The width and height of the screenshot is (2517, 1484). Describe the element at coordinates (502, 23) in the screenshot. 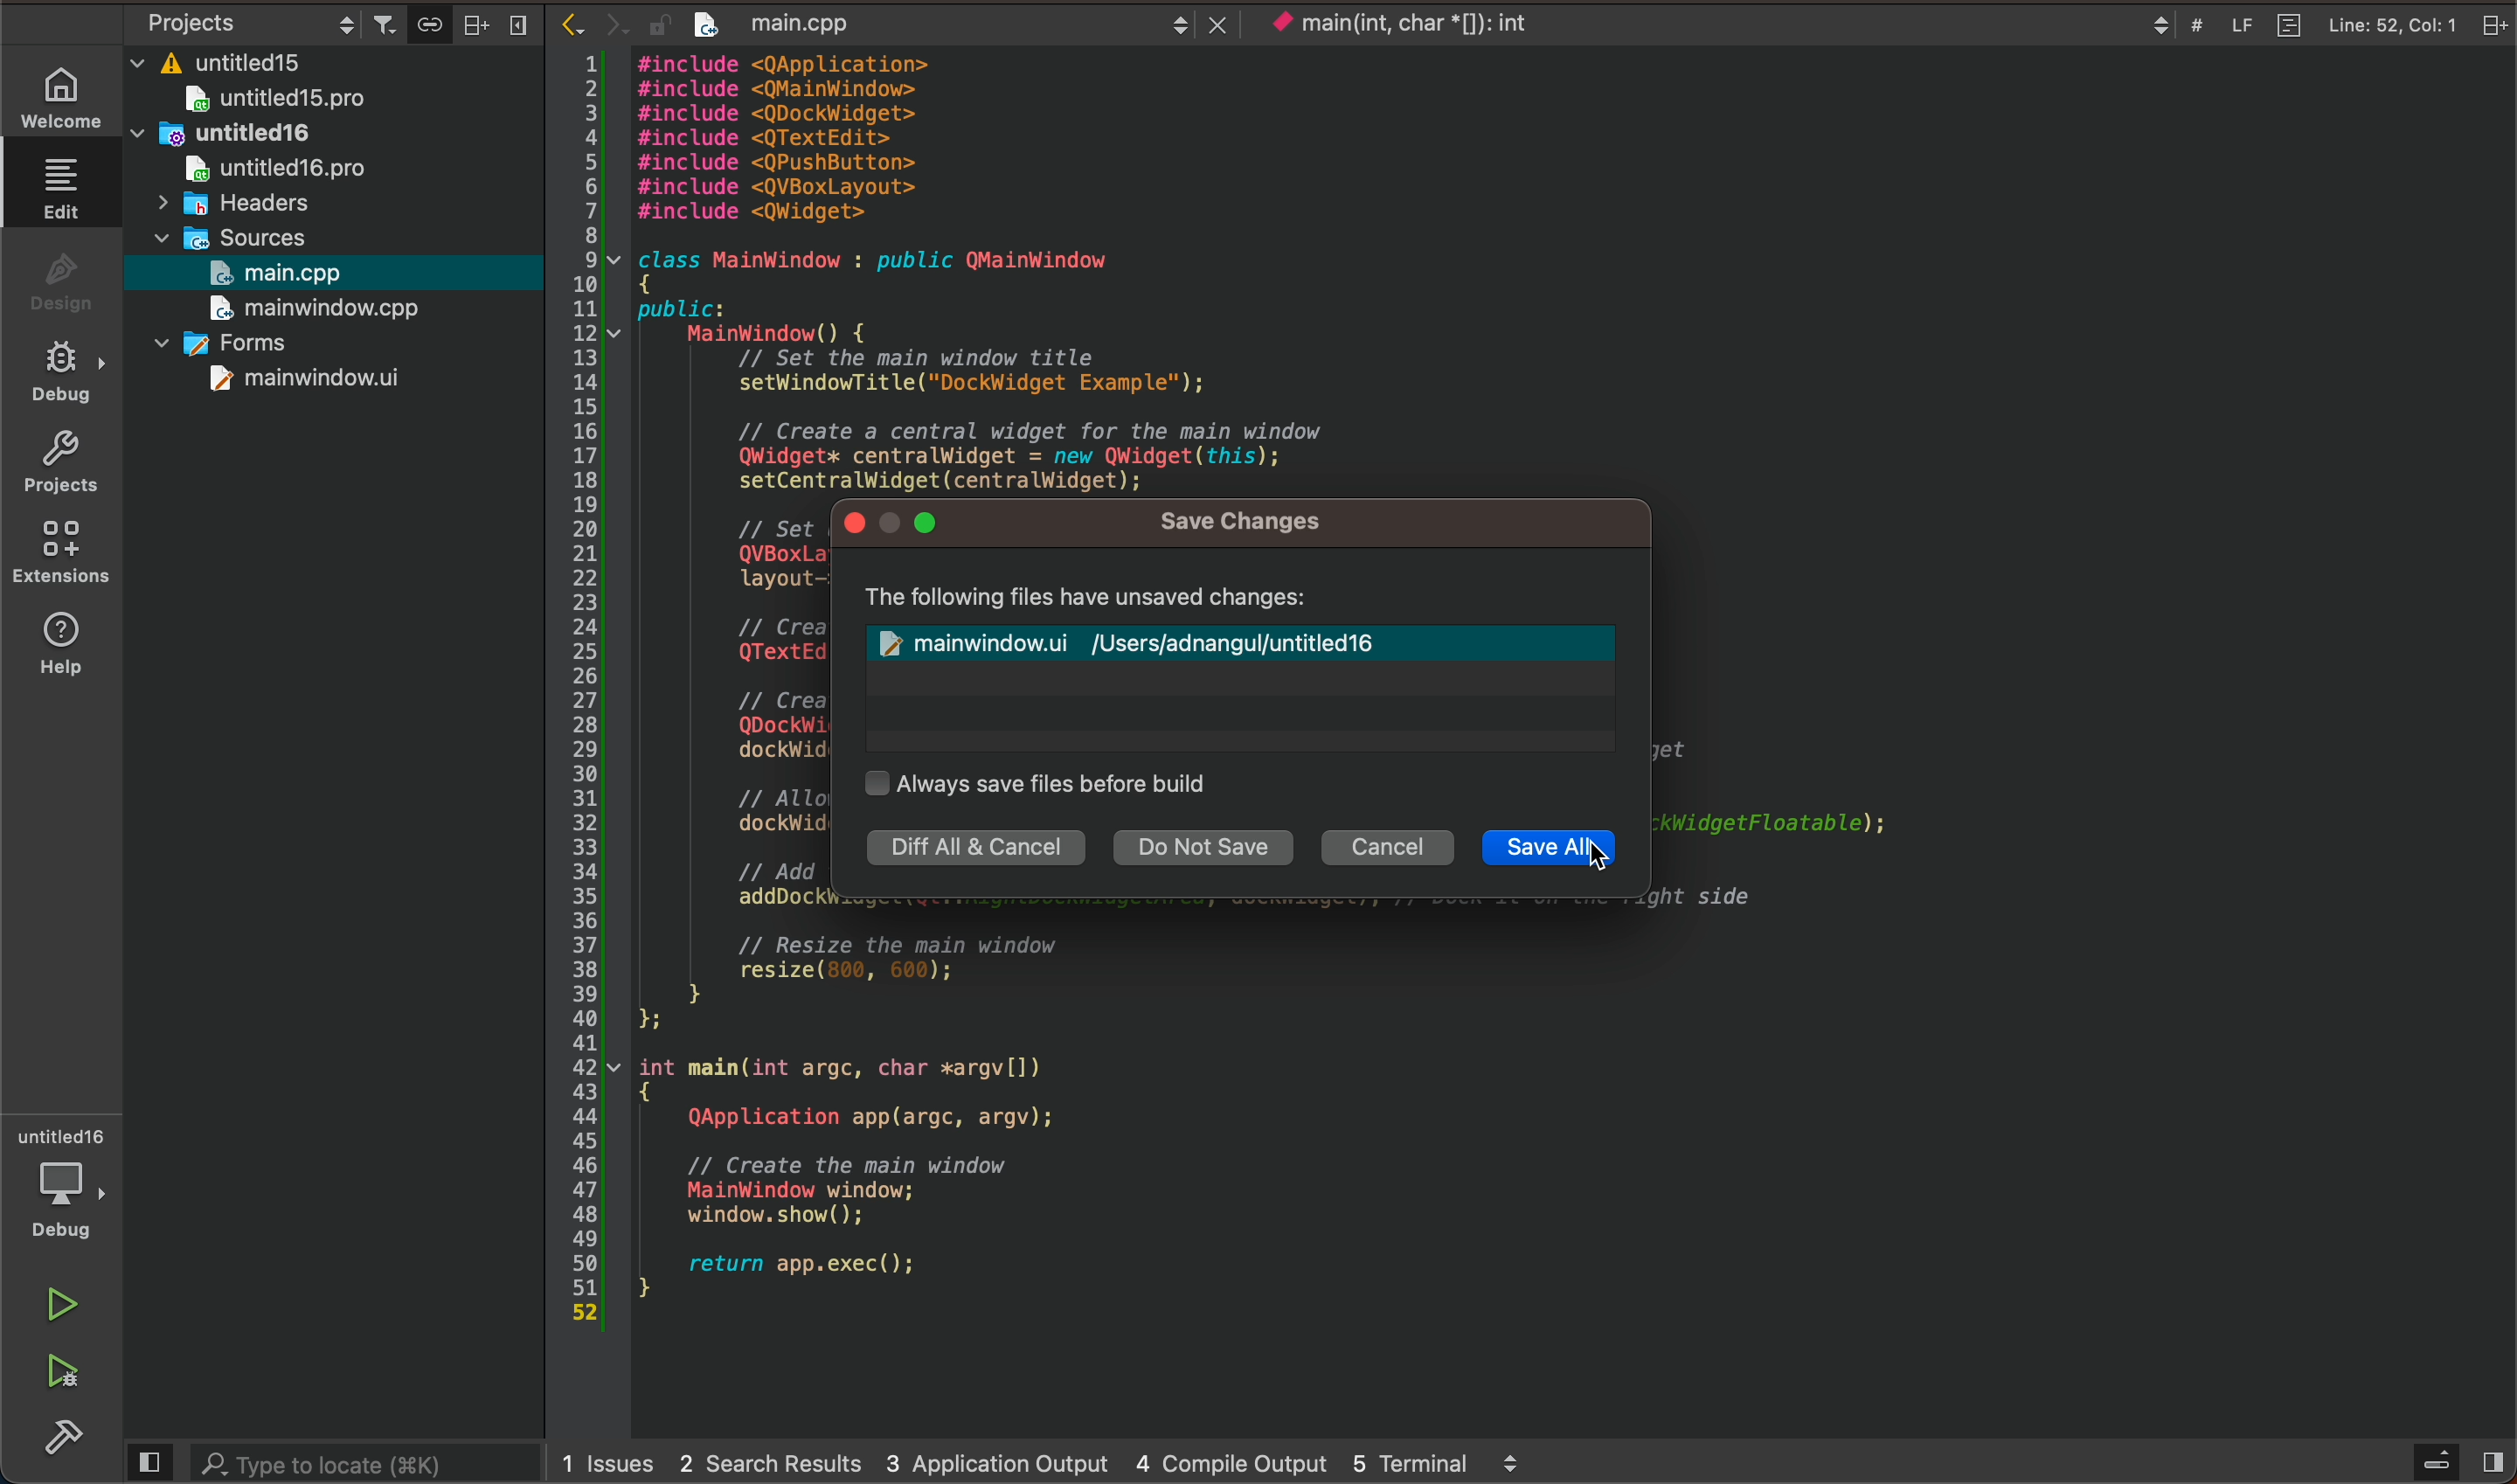

I see `close bar` at that location.